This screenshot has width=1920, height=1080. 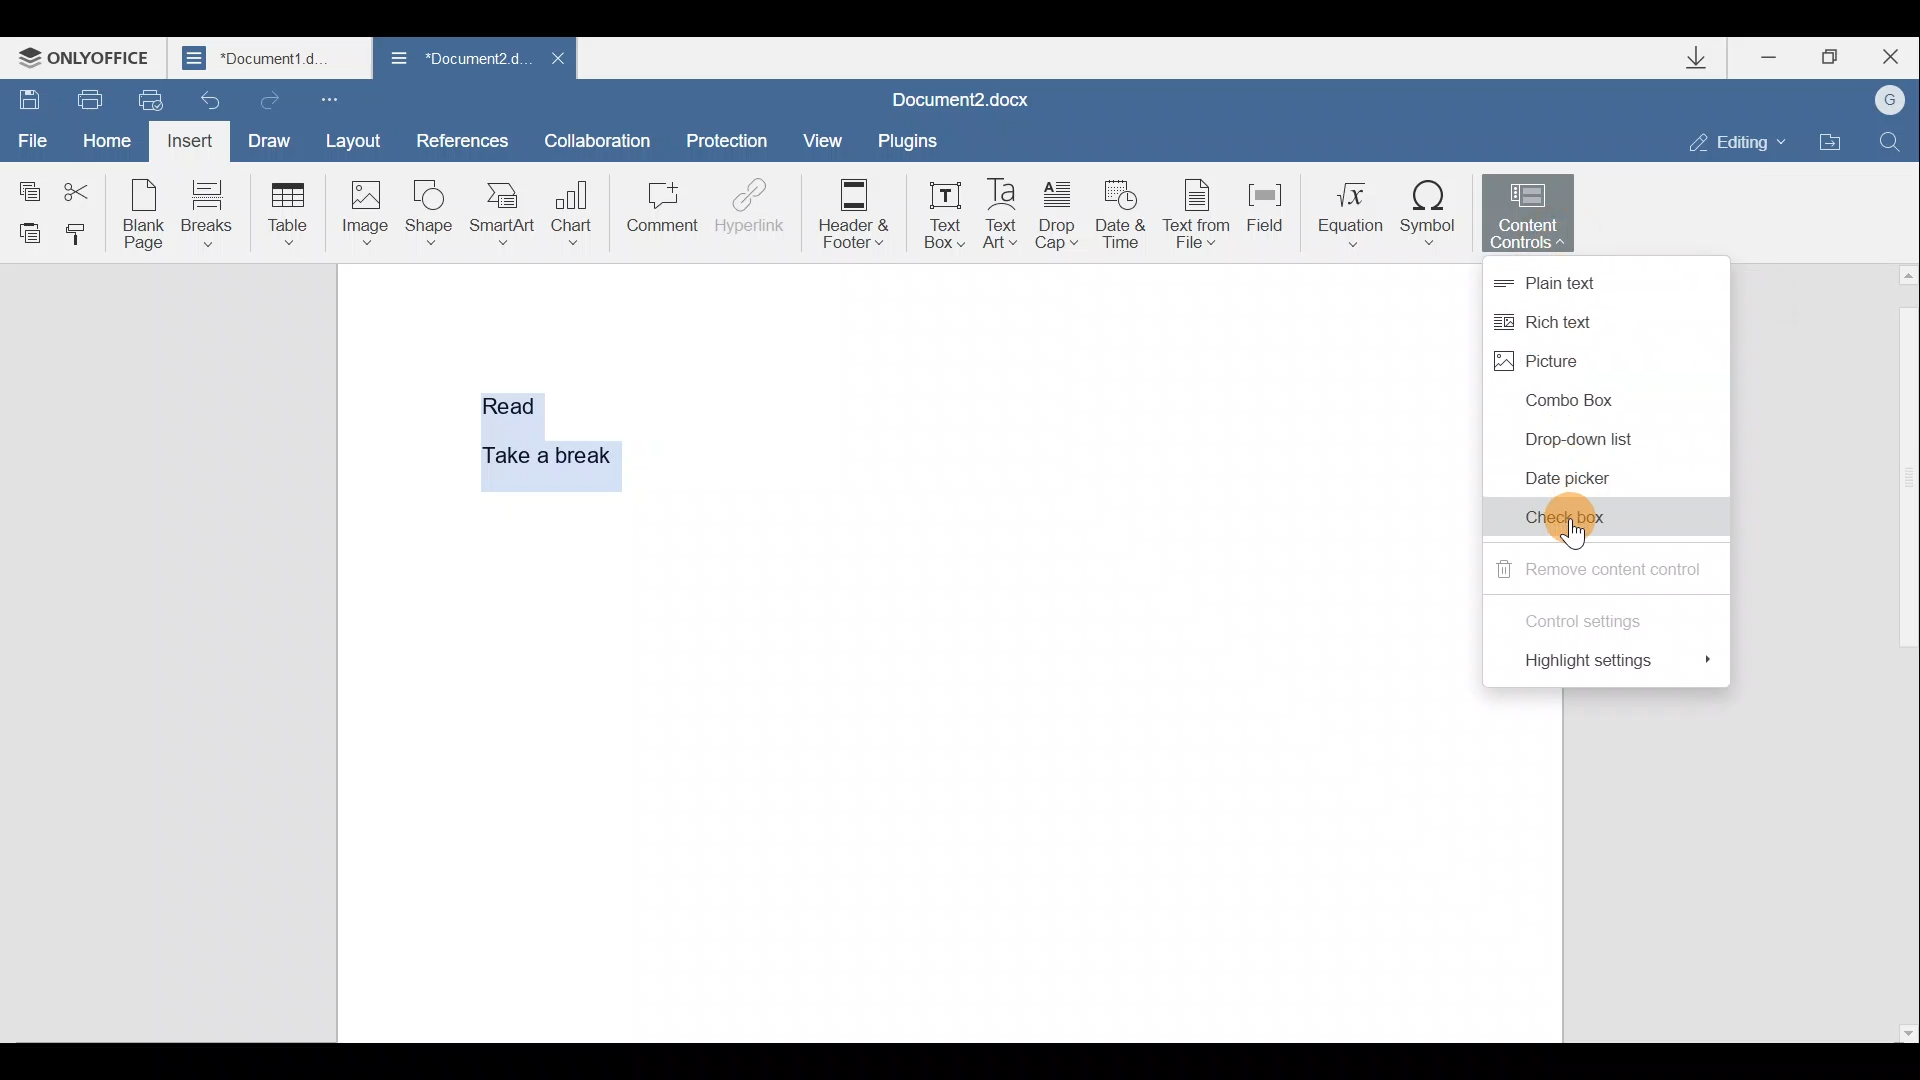 I want to click on Combo box, so click(x=1572, y=398).